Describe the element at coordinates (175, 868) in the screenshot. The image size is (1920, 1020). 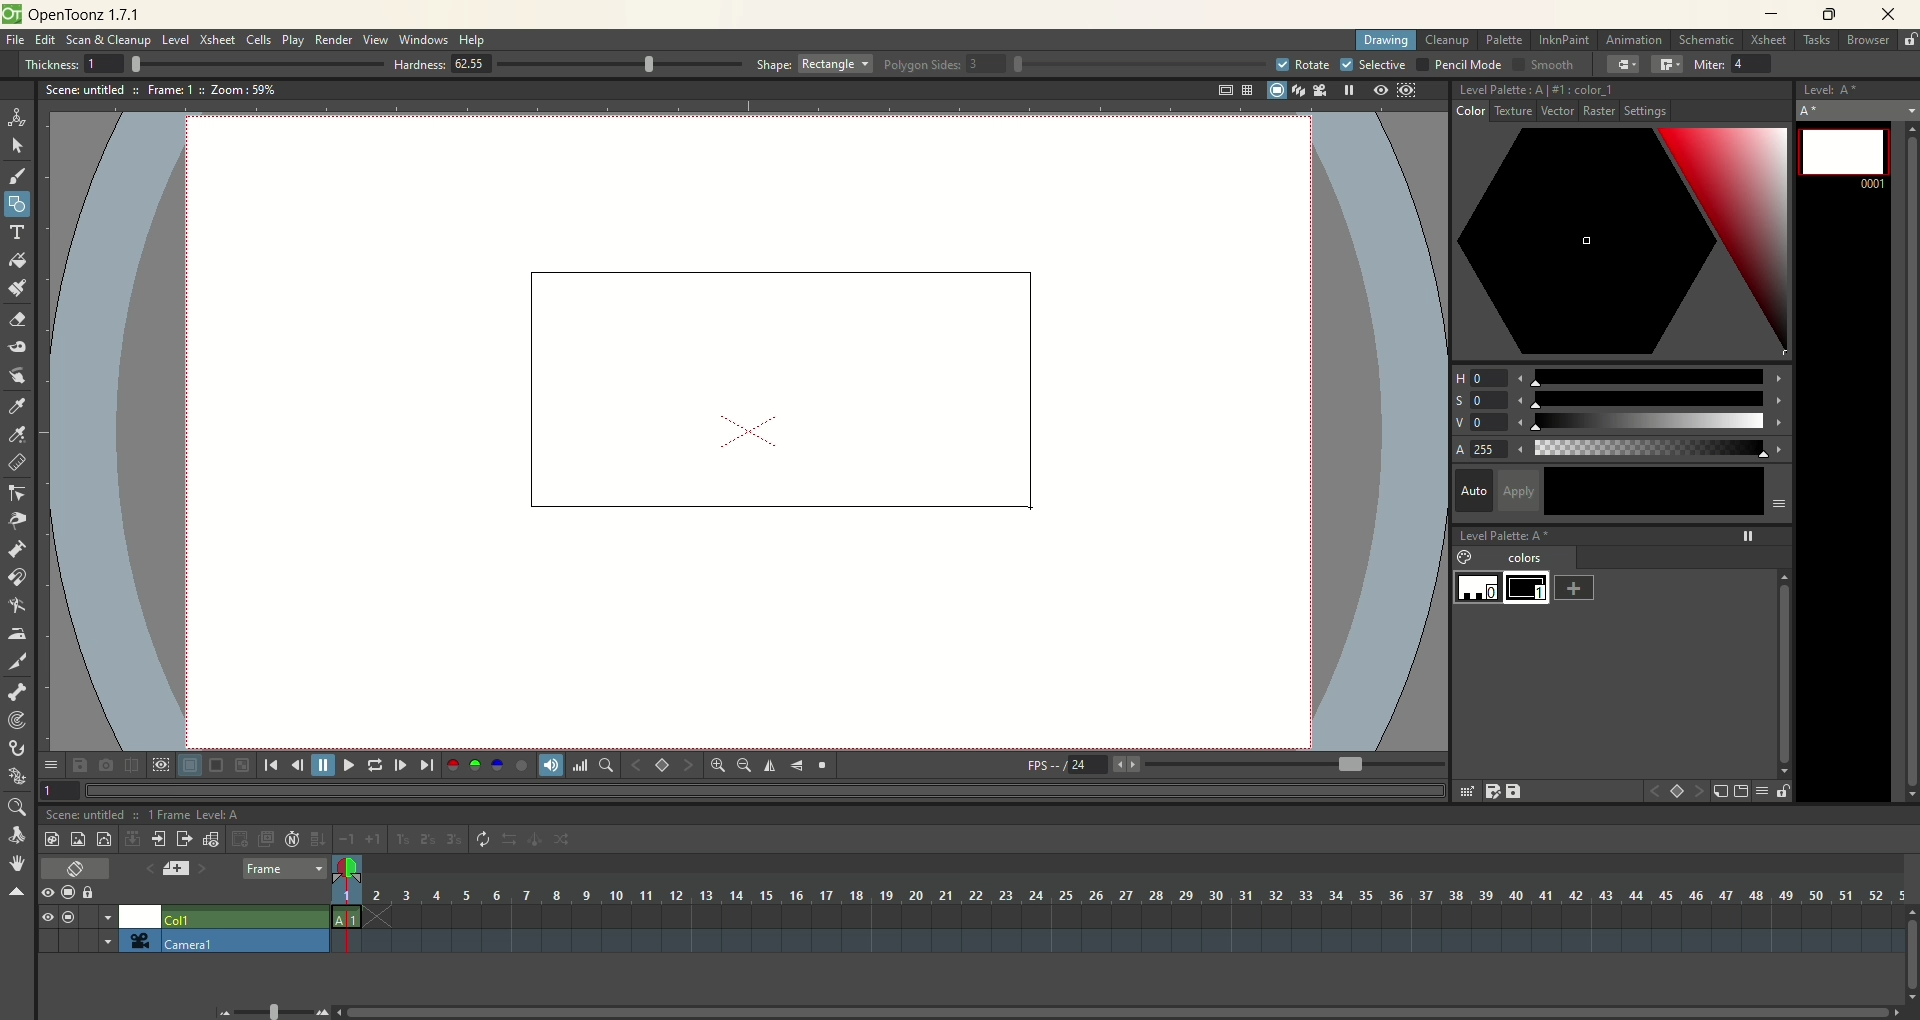
I see `add new memo` at that location.